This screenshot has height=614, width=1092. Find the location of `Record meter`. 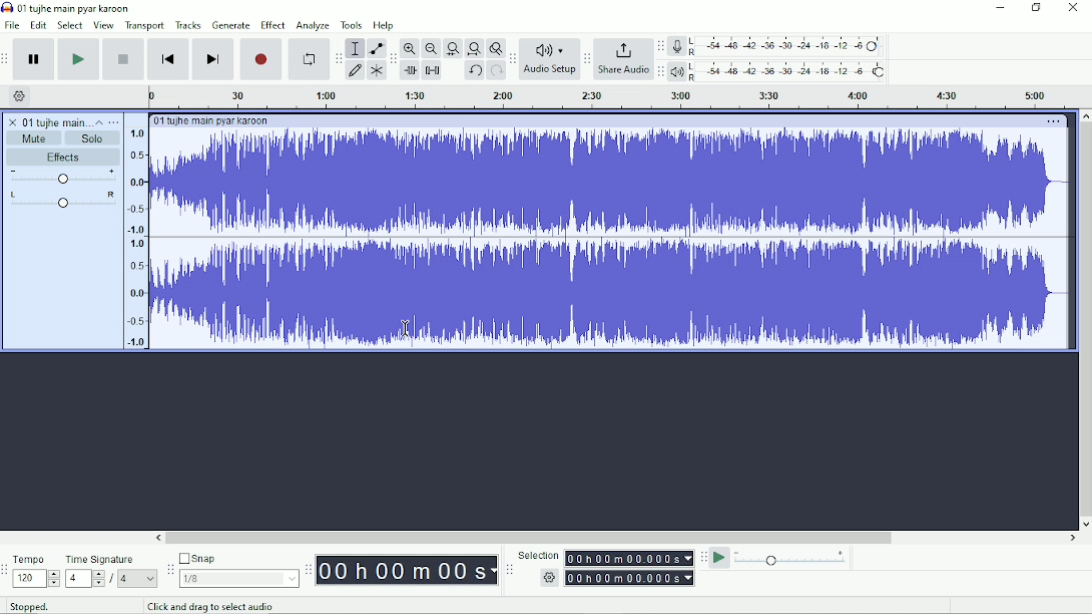

Record meter is located at coordinates (778, 46).